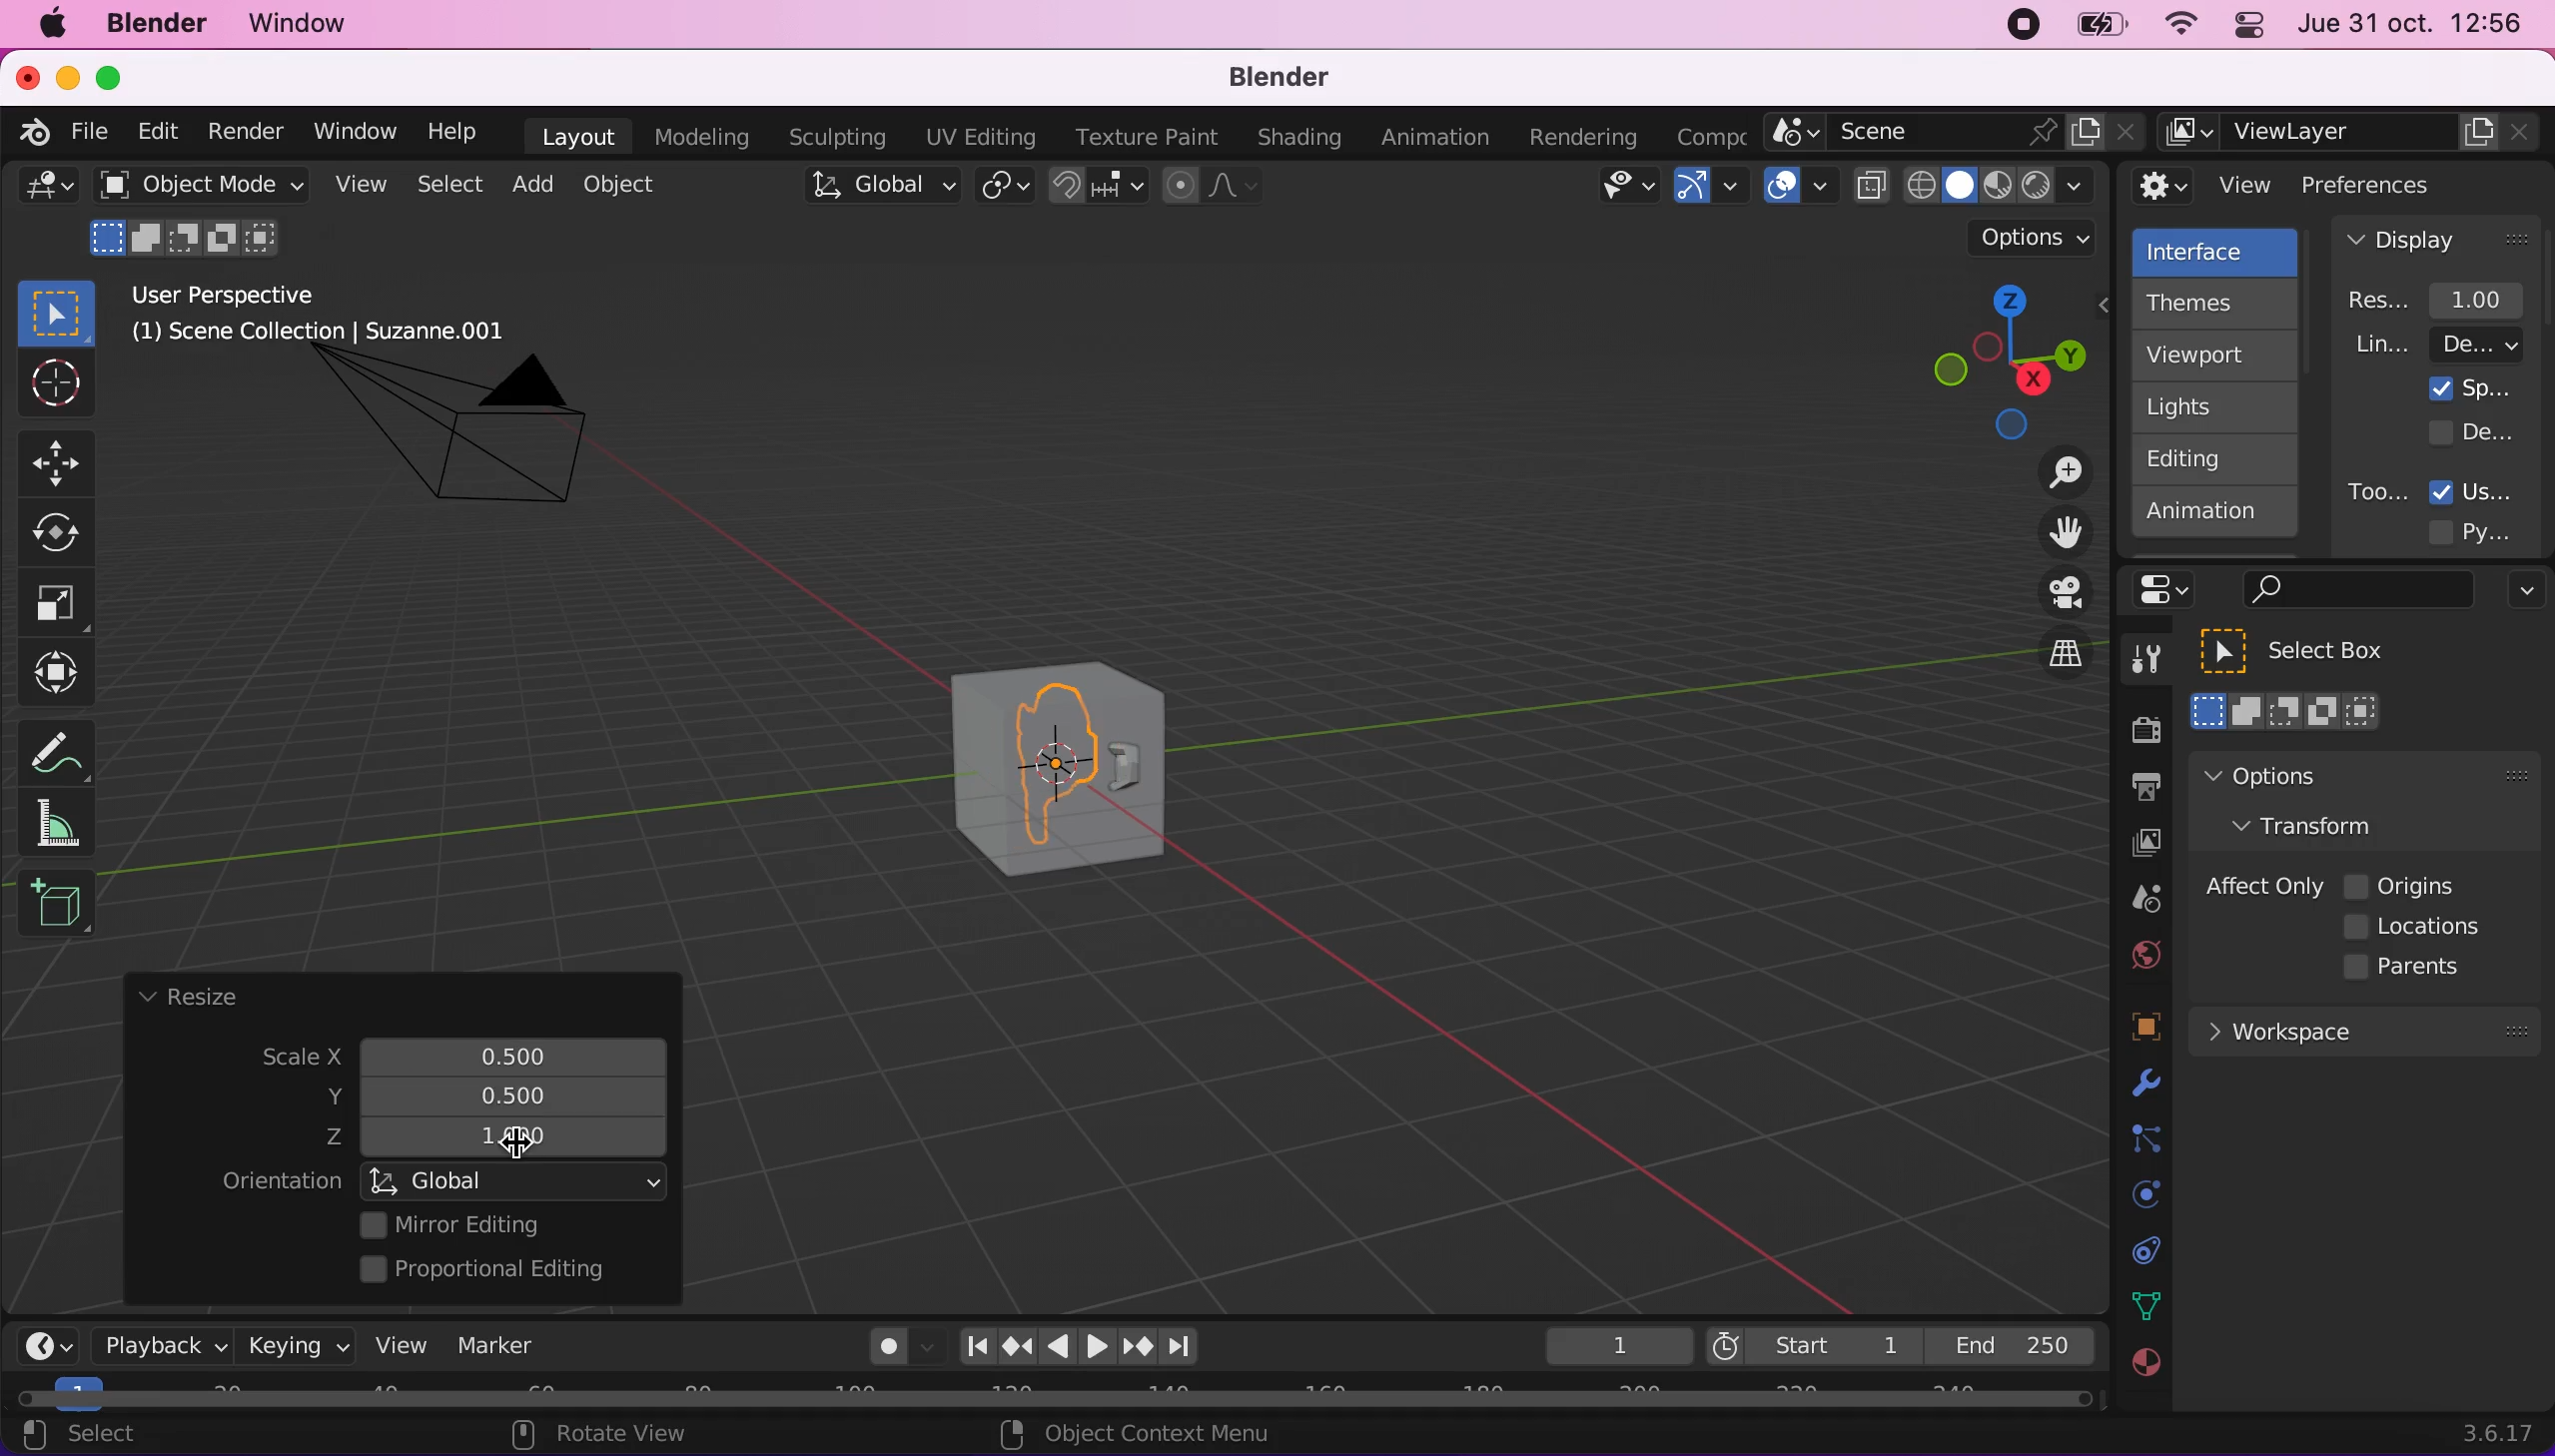 This screenshot has width=2555, height=1456. What do you see at coordinates (1955, 133) in the screenshot?
I see `scene` at bounding box center [1955, 133].